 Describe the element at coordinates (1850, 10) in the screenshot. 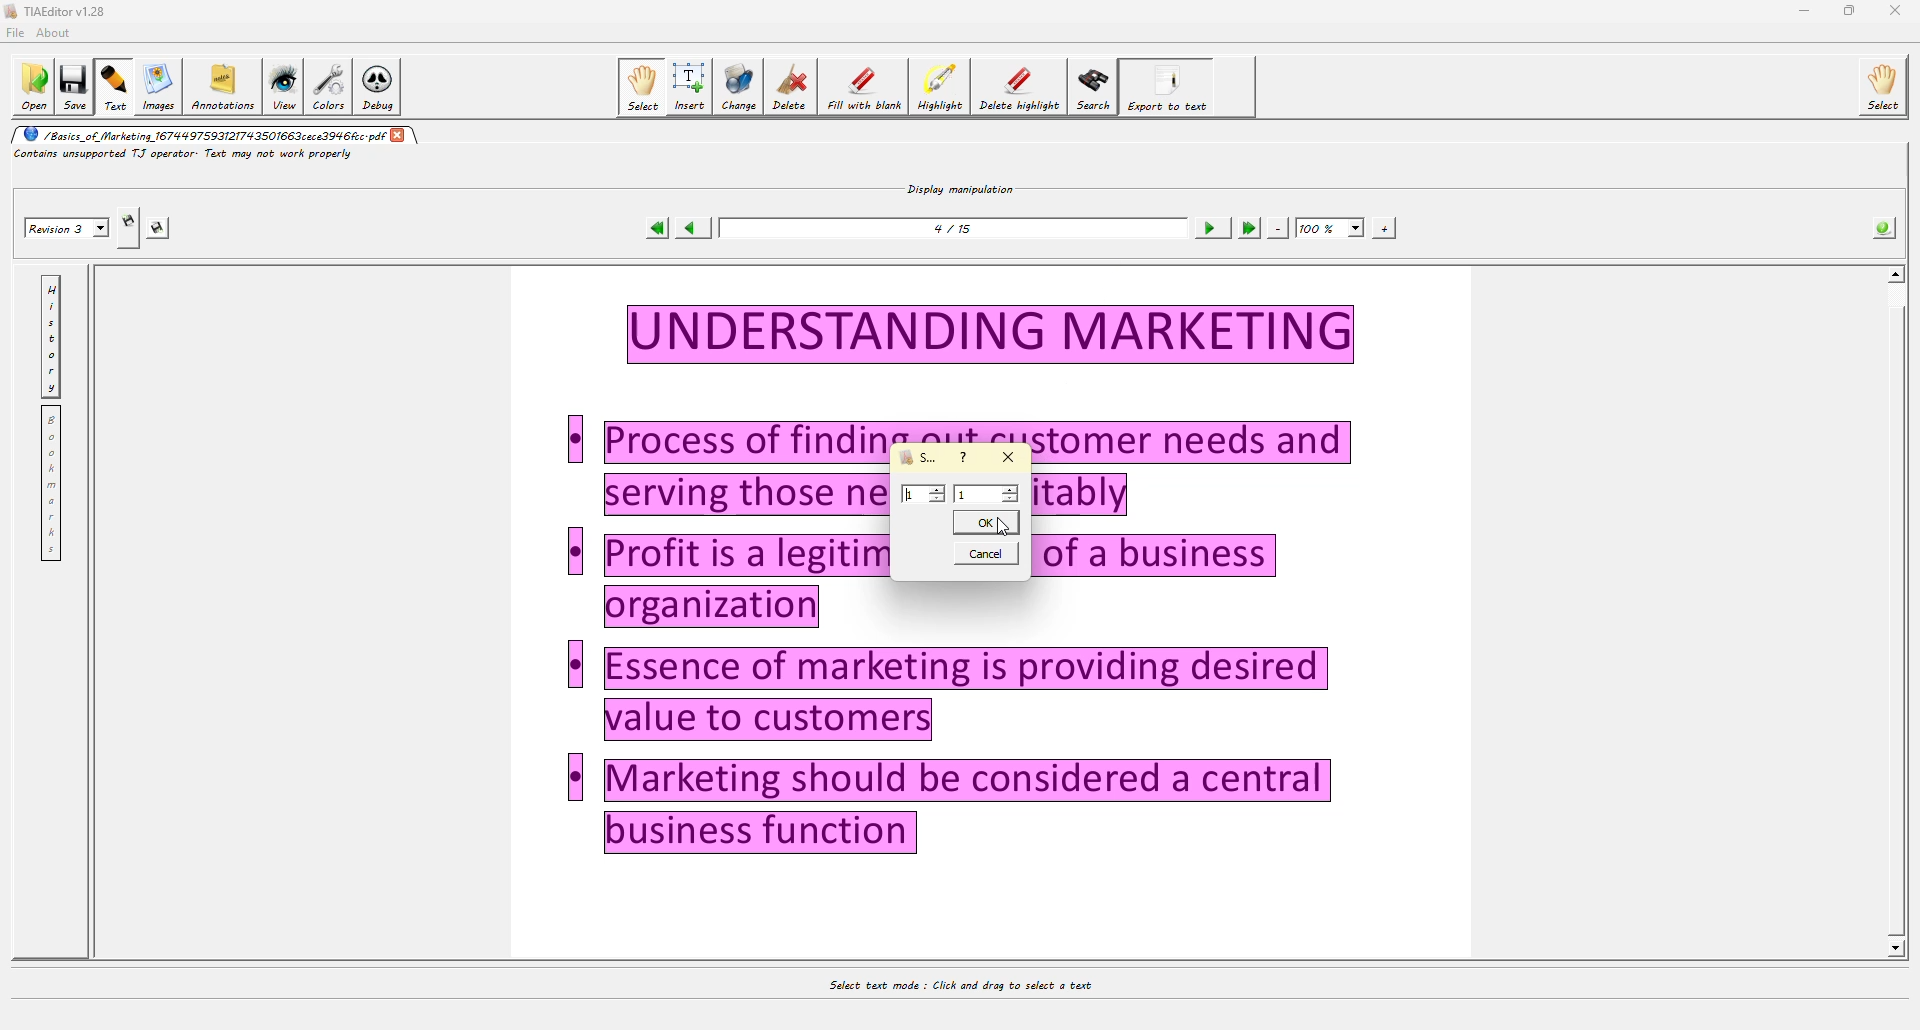

I see `maximize` at that location.